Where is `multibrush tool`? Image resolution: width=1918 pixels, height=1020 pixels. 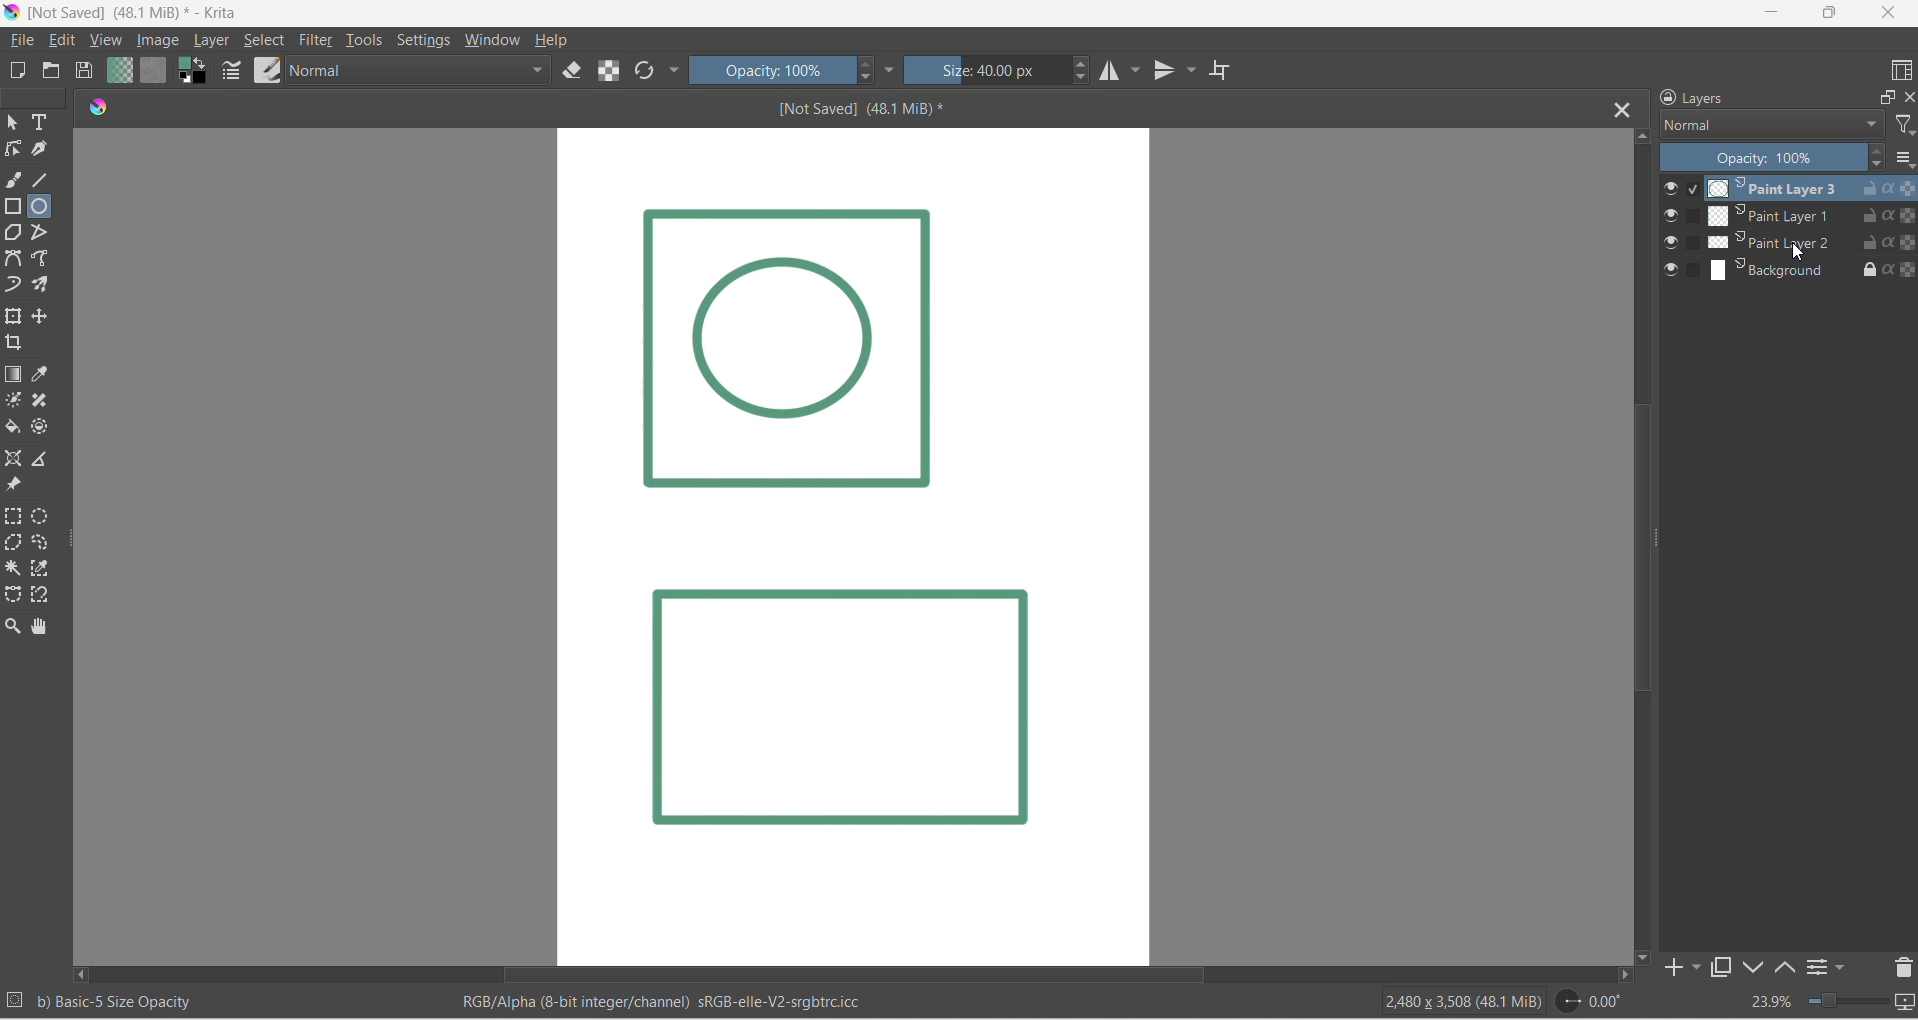
multibrush tool is located at coordinates (45, 286).